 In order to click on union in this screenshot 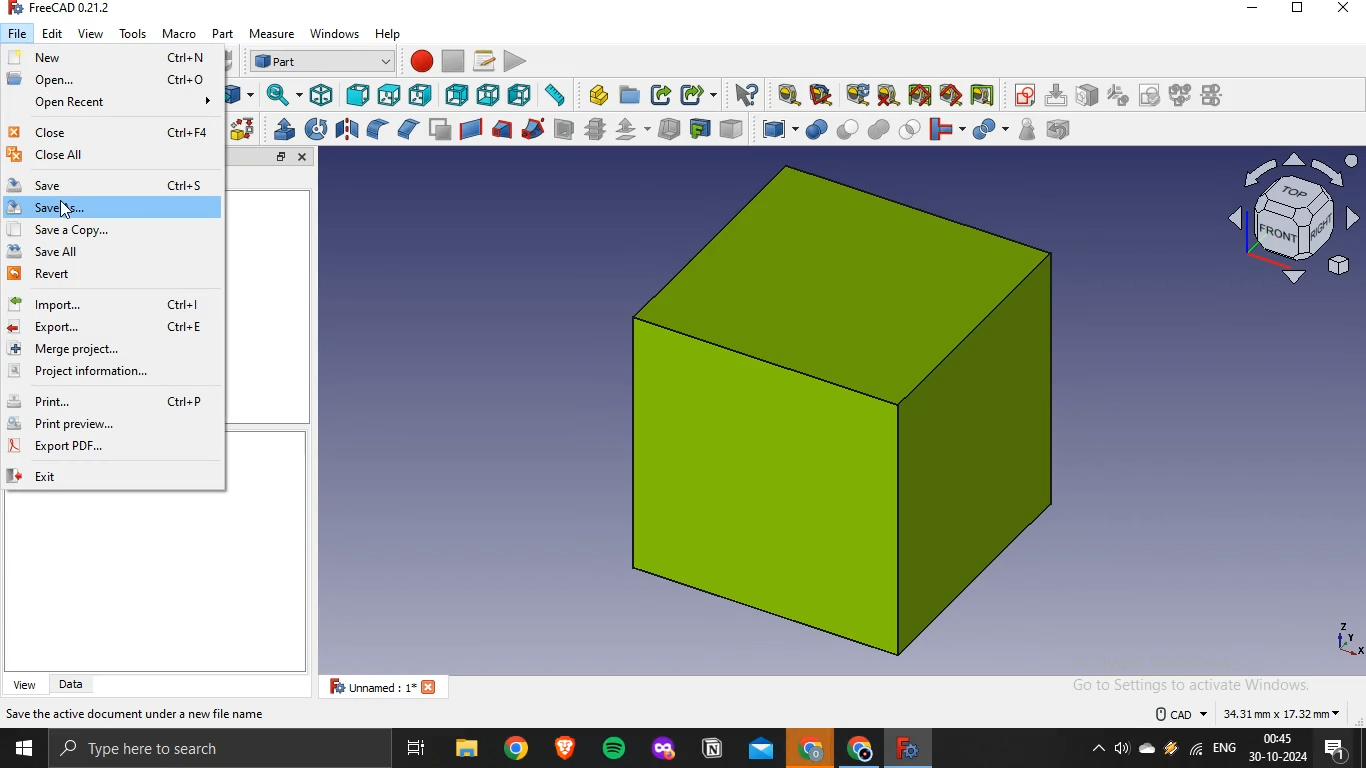, I will do `click(878, 129)`.